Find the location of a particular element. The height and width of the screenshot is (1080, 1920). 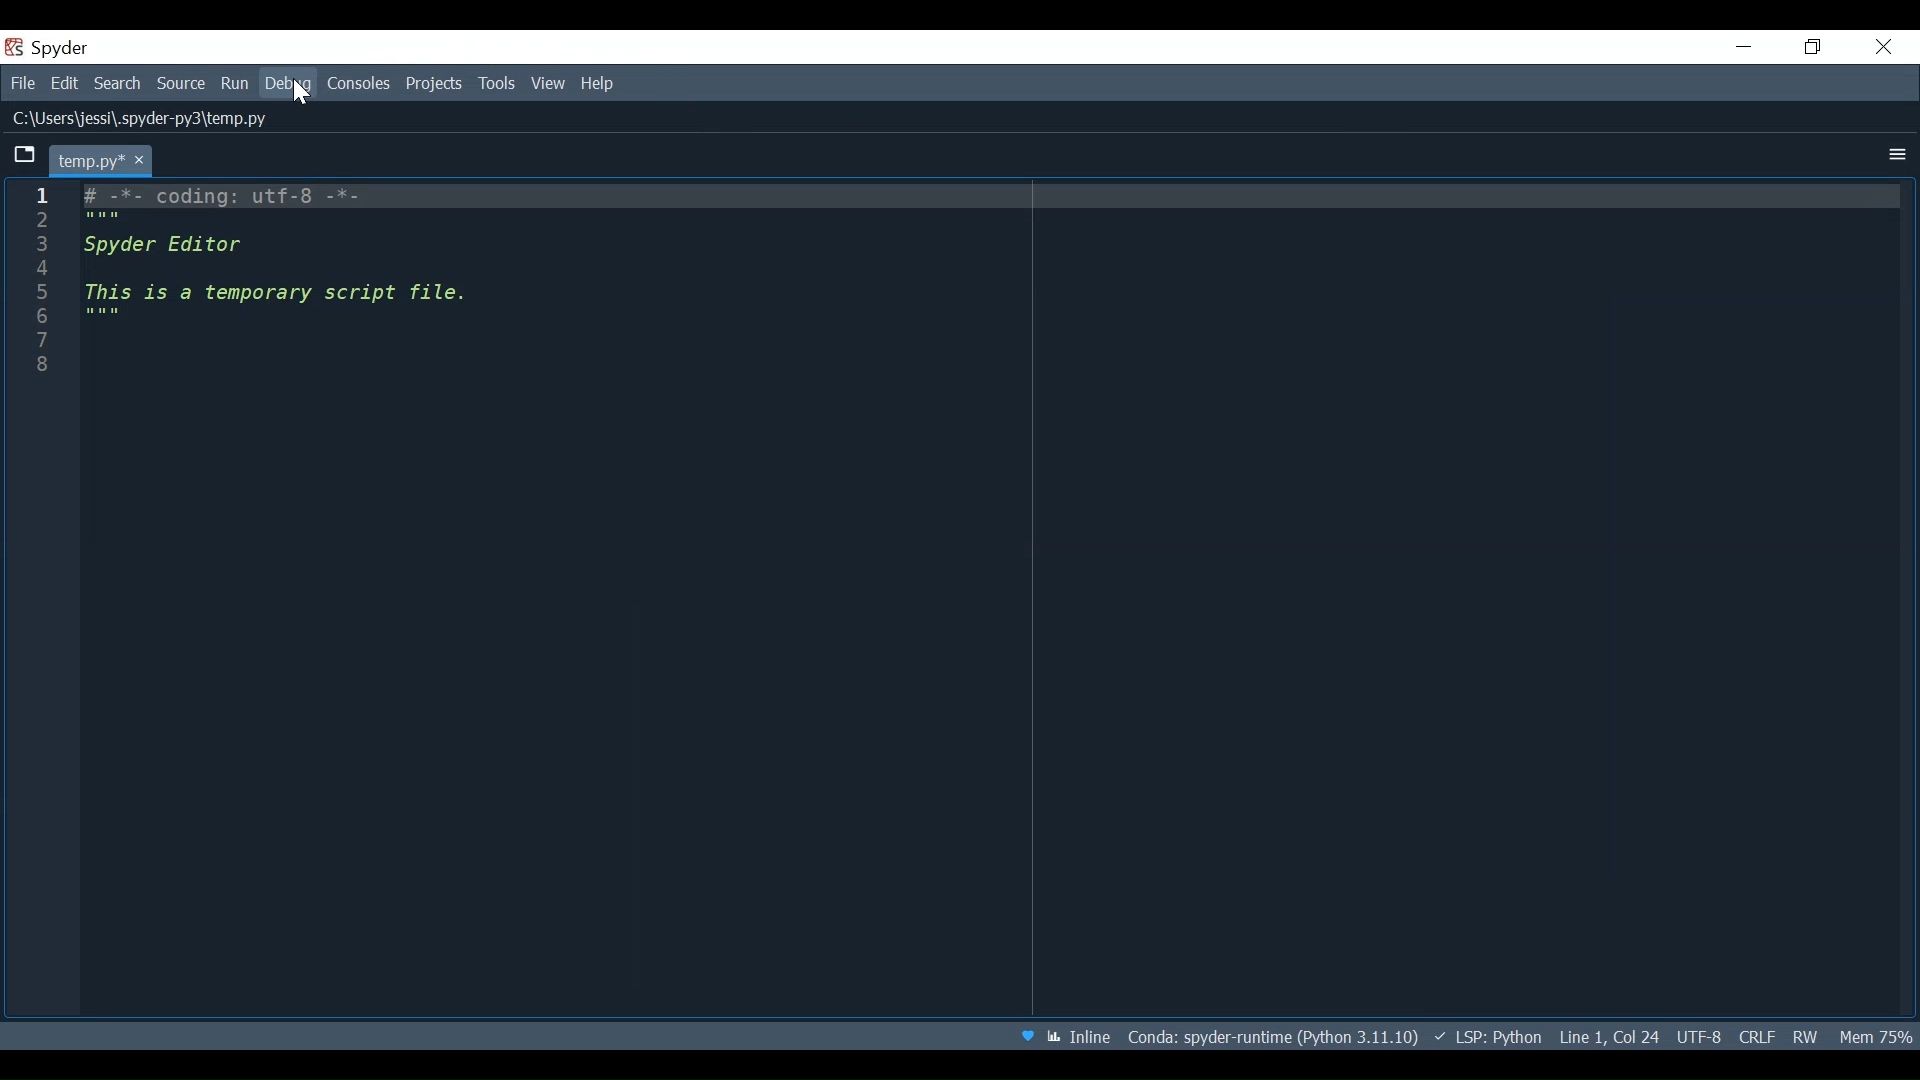

Console is located at coordinates (358, 86).